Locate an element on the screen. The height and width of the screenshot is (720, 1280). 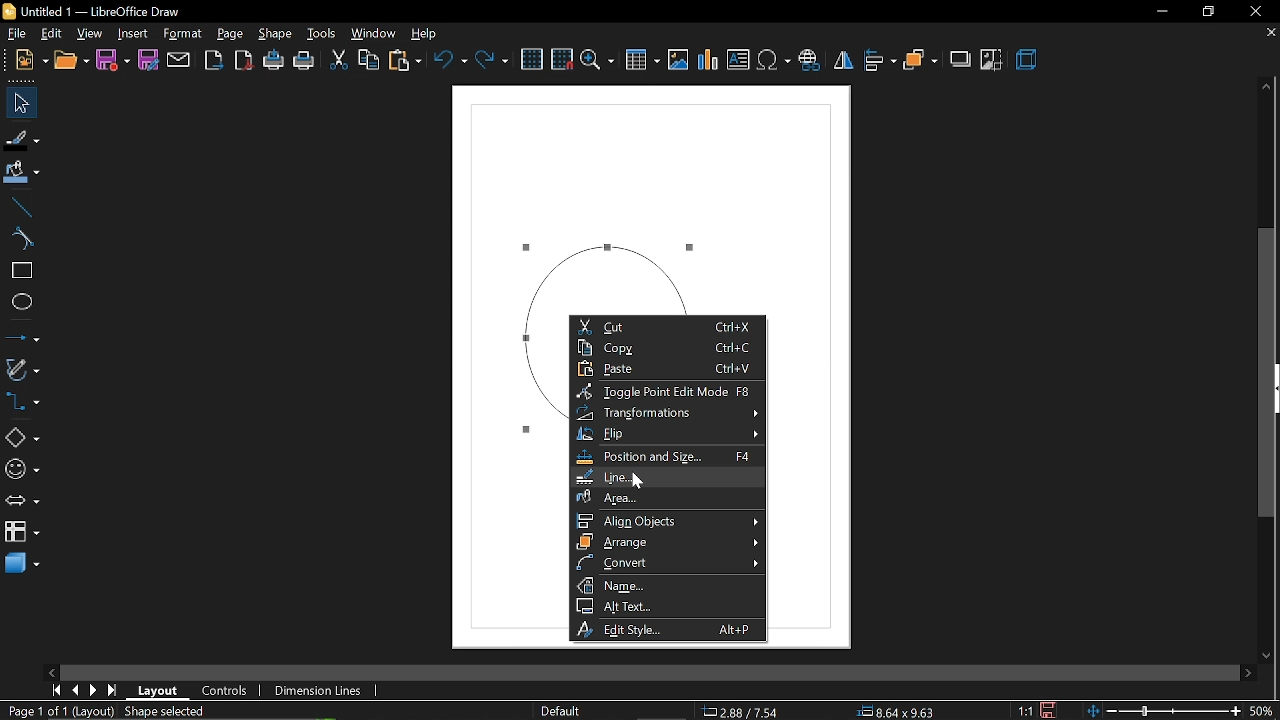
layout is located at coordinates (158, 691).